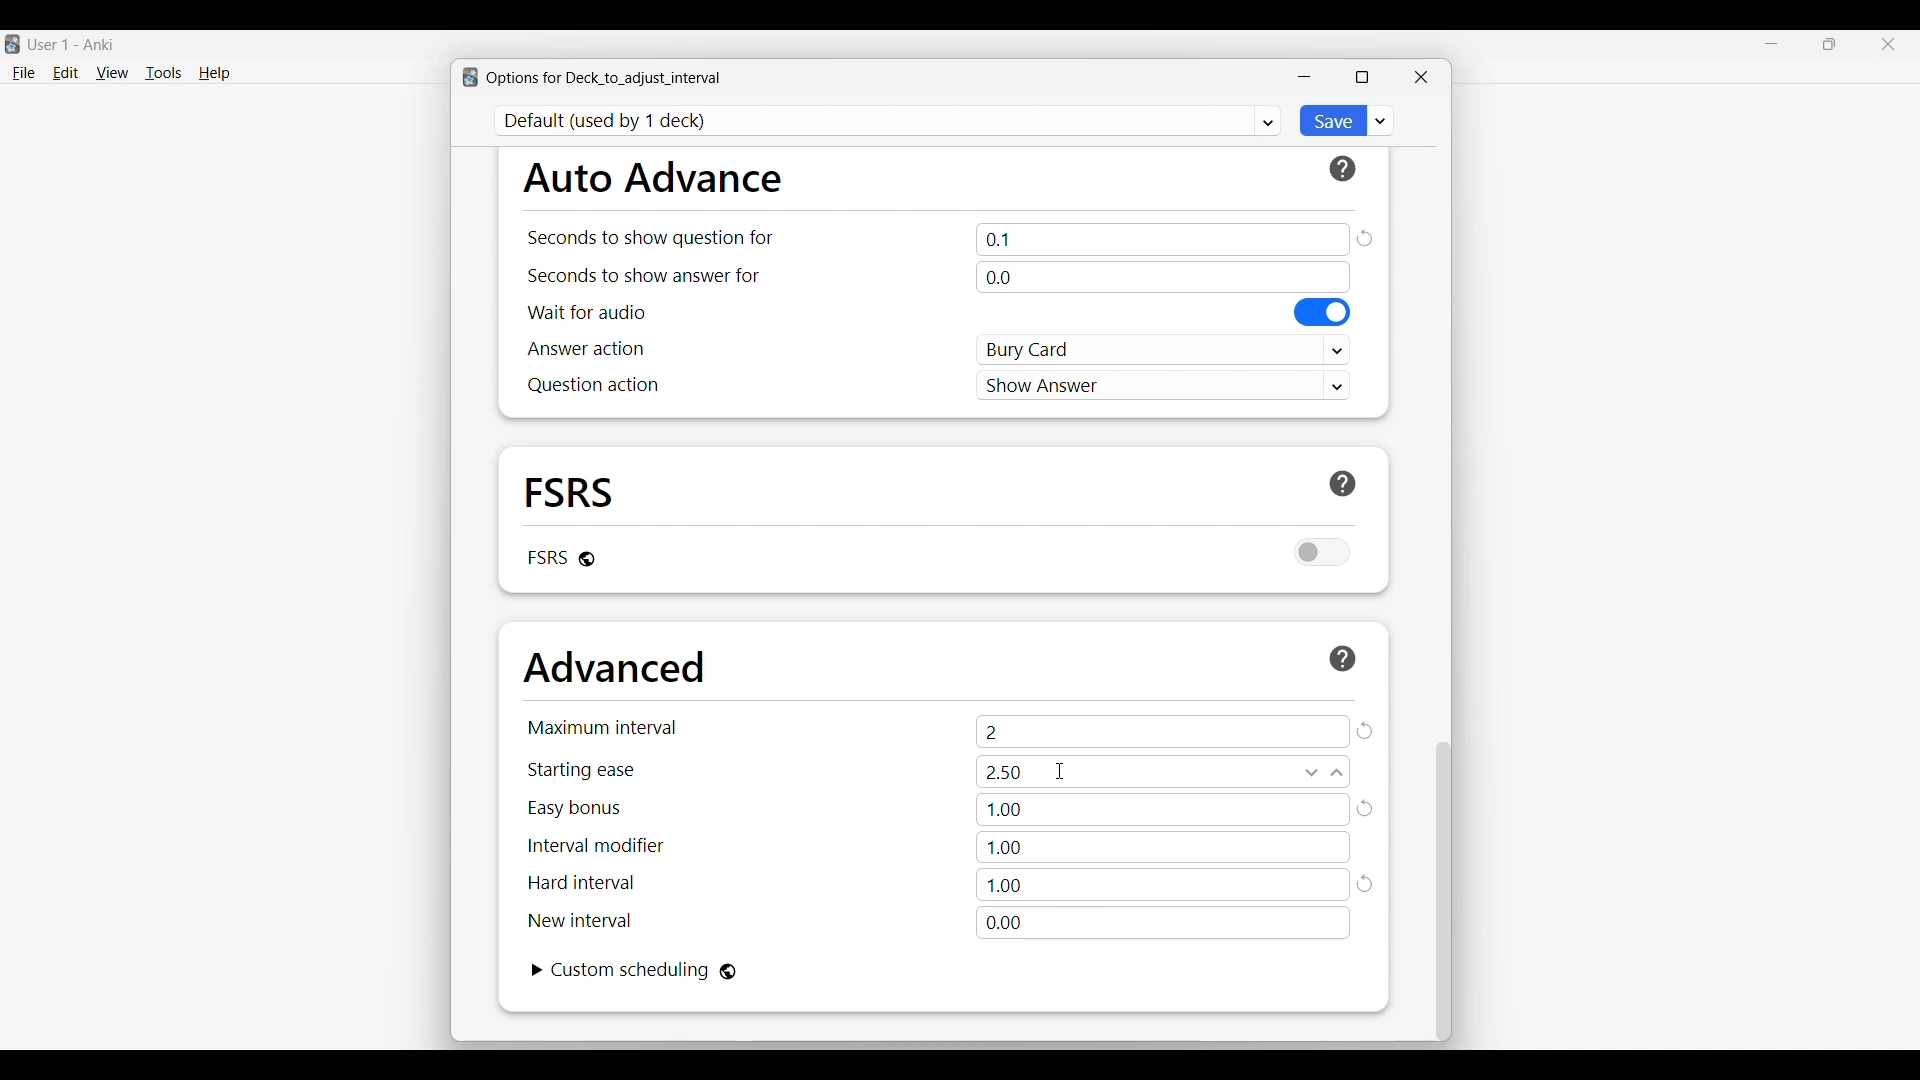  What do you see at coordinates (1367, 808) in the screenshot?
I see `reload` at bounding box center [1367, 808].